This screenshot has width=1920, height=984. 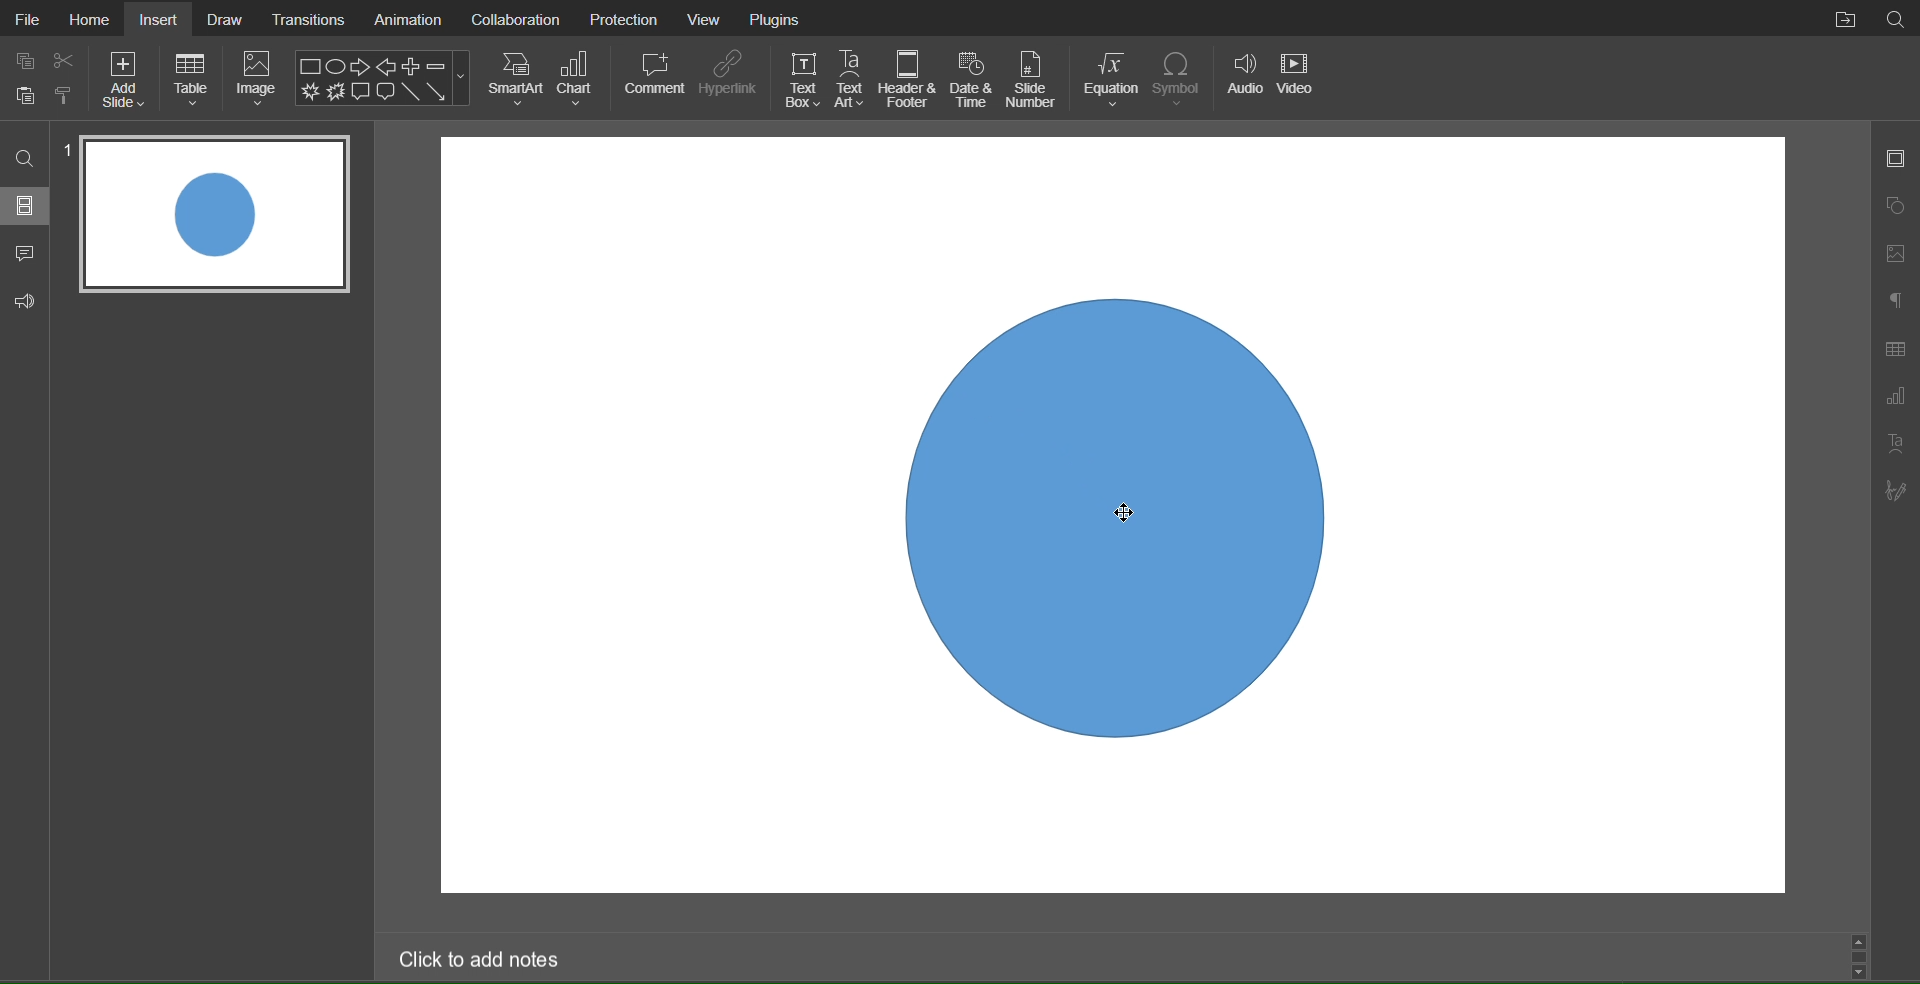 What do you see at coordinates (60, 58) in the screenshot?
I see `cut` at bounding box center [60, 58].